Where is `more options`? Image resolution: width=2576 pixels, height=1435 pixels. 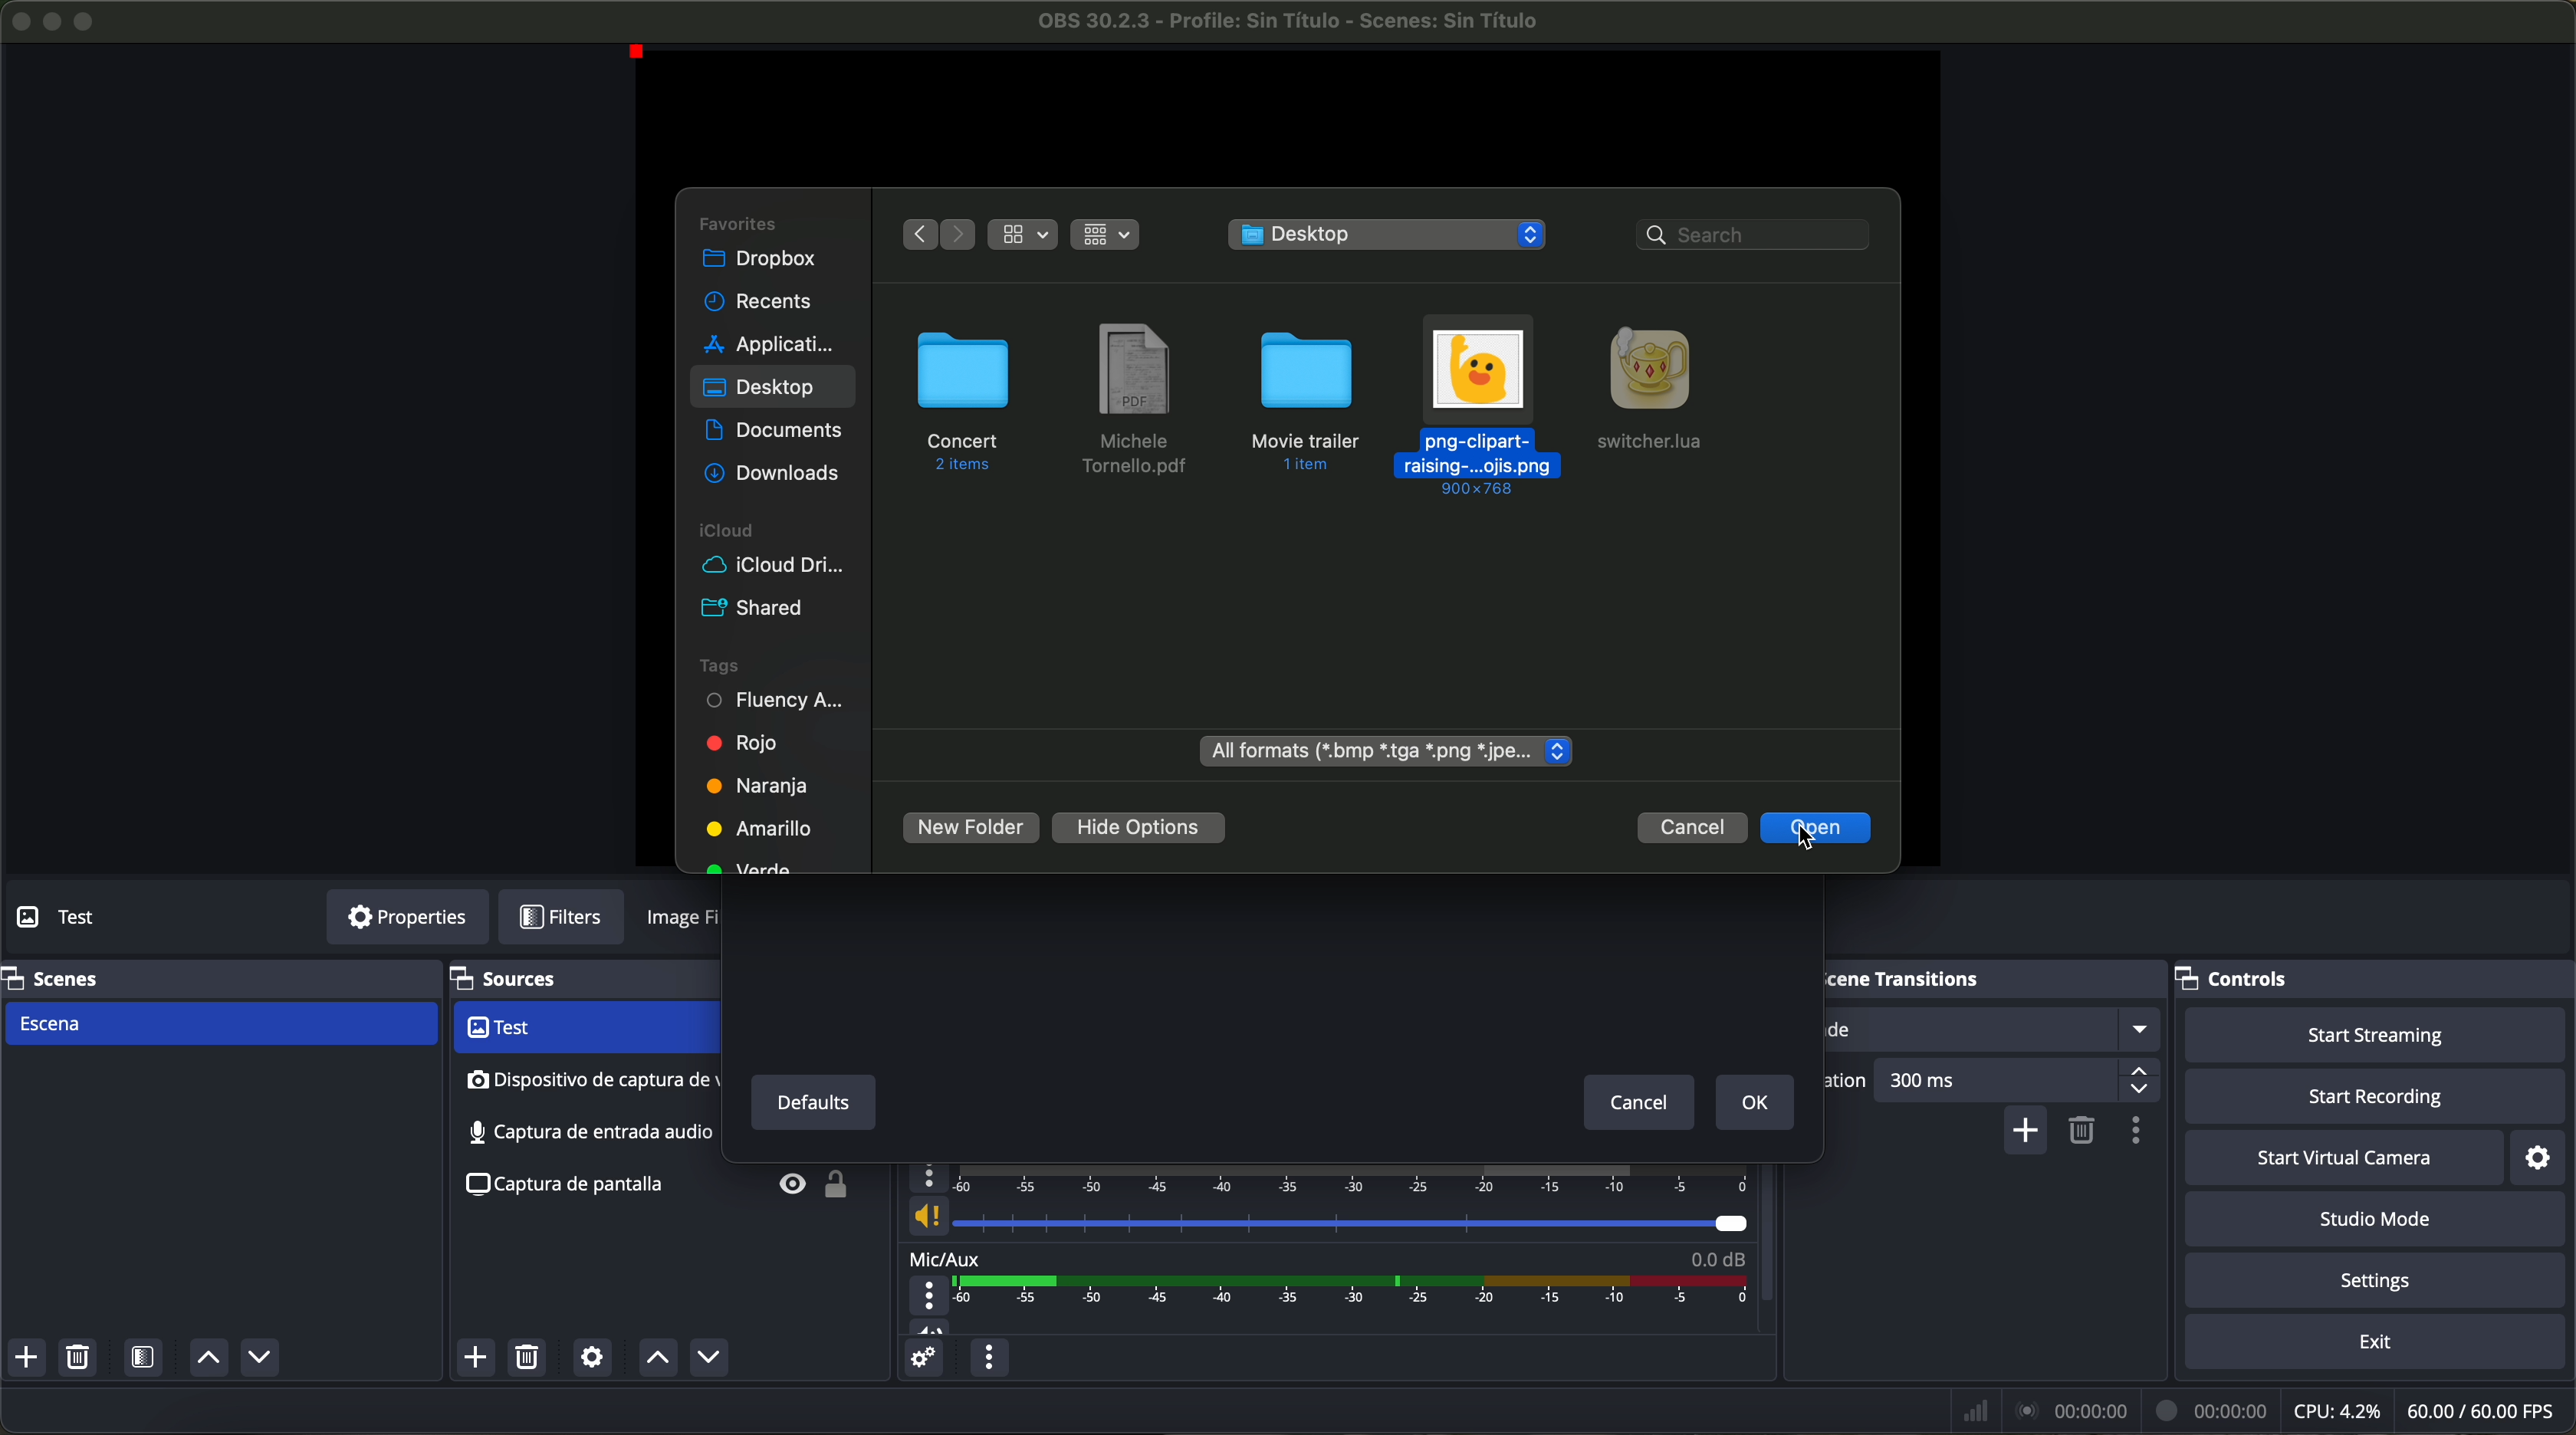 more options is located at coordinates (931, 1296).